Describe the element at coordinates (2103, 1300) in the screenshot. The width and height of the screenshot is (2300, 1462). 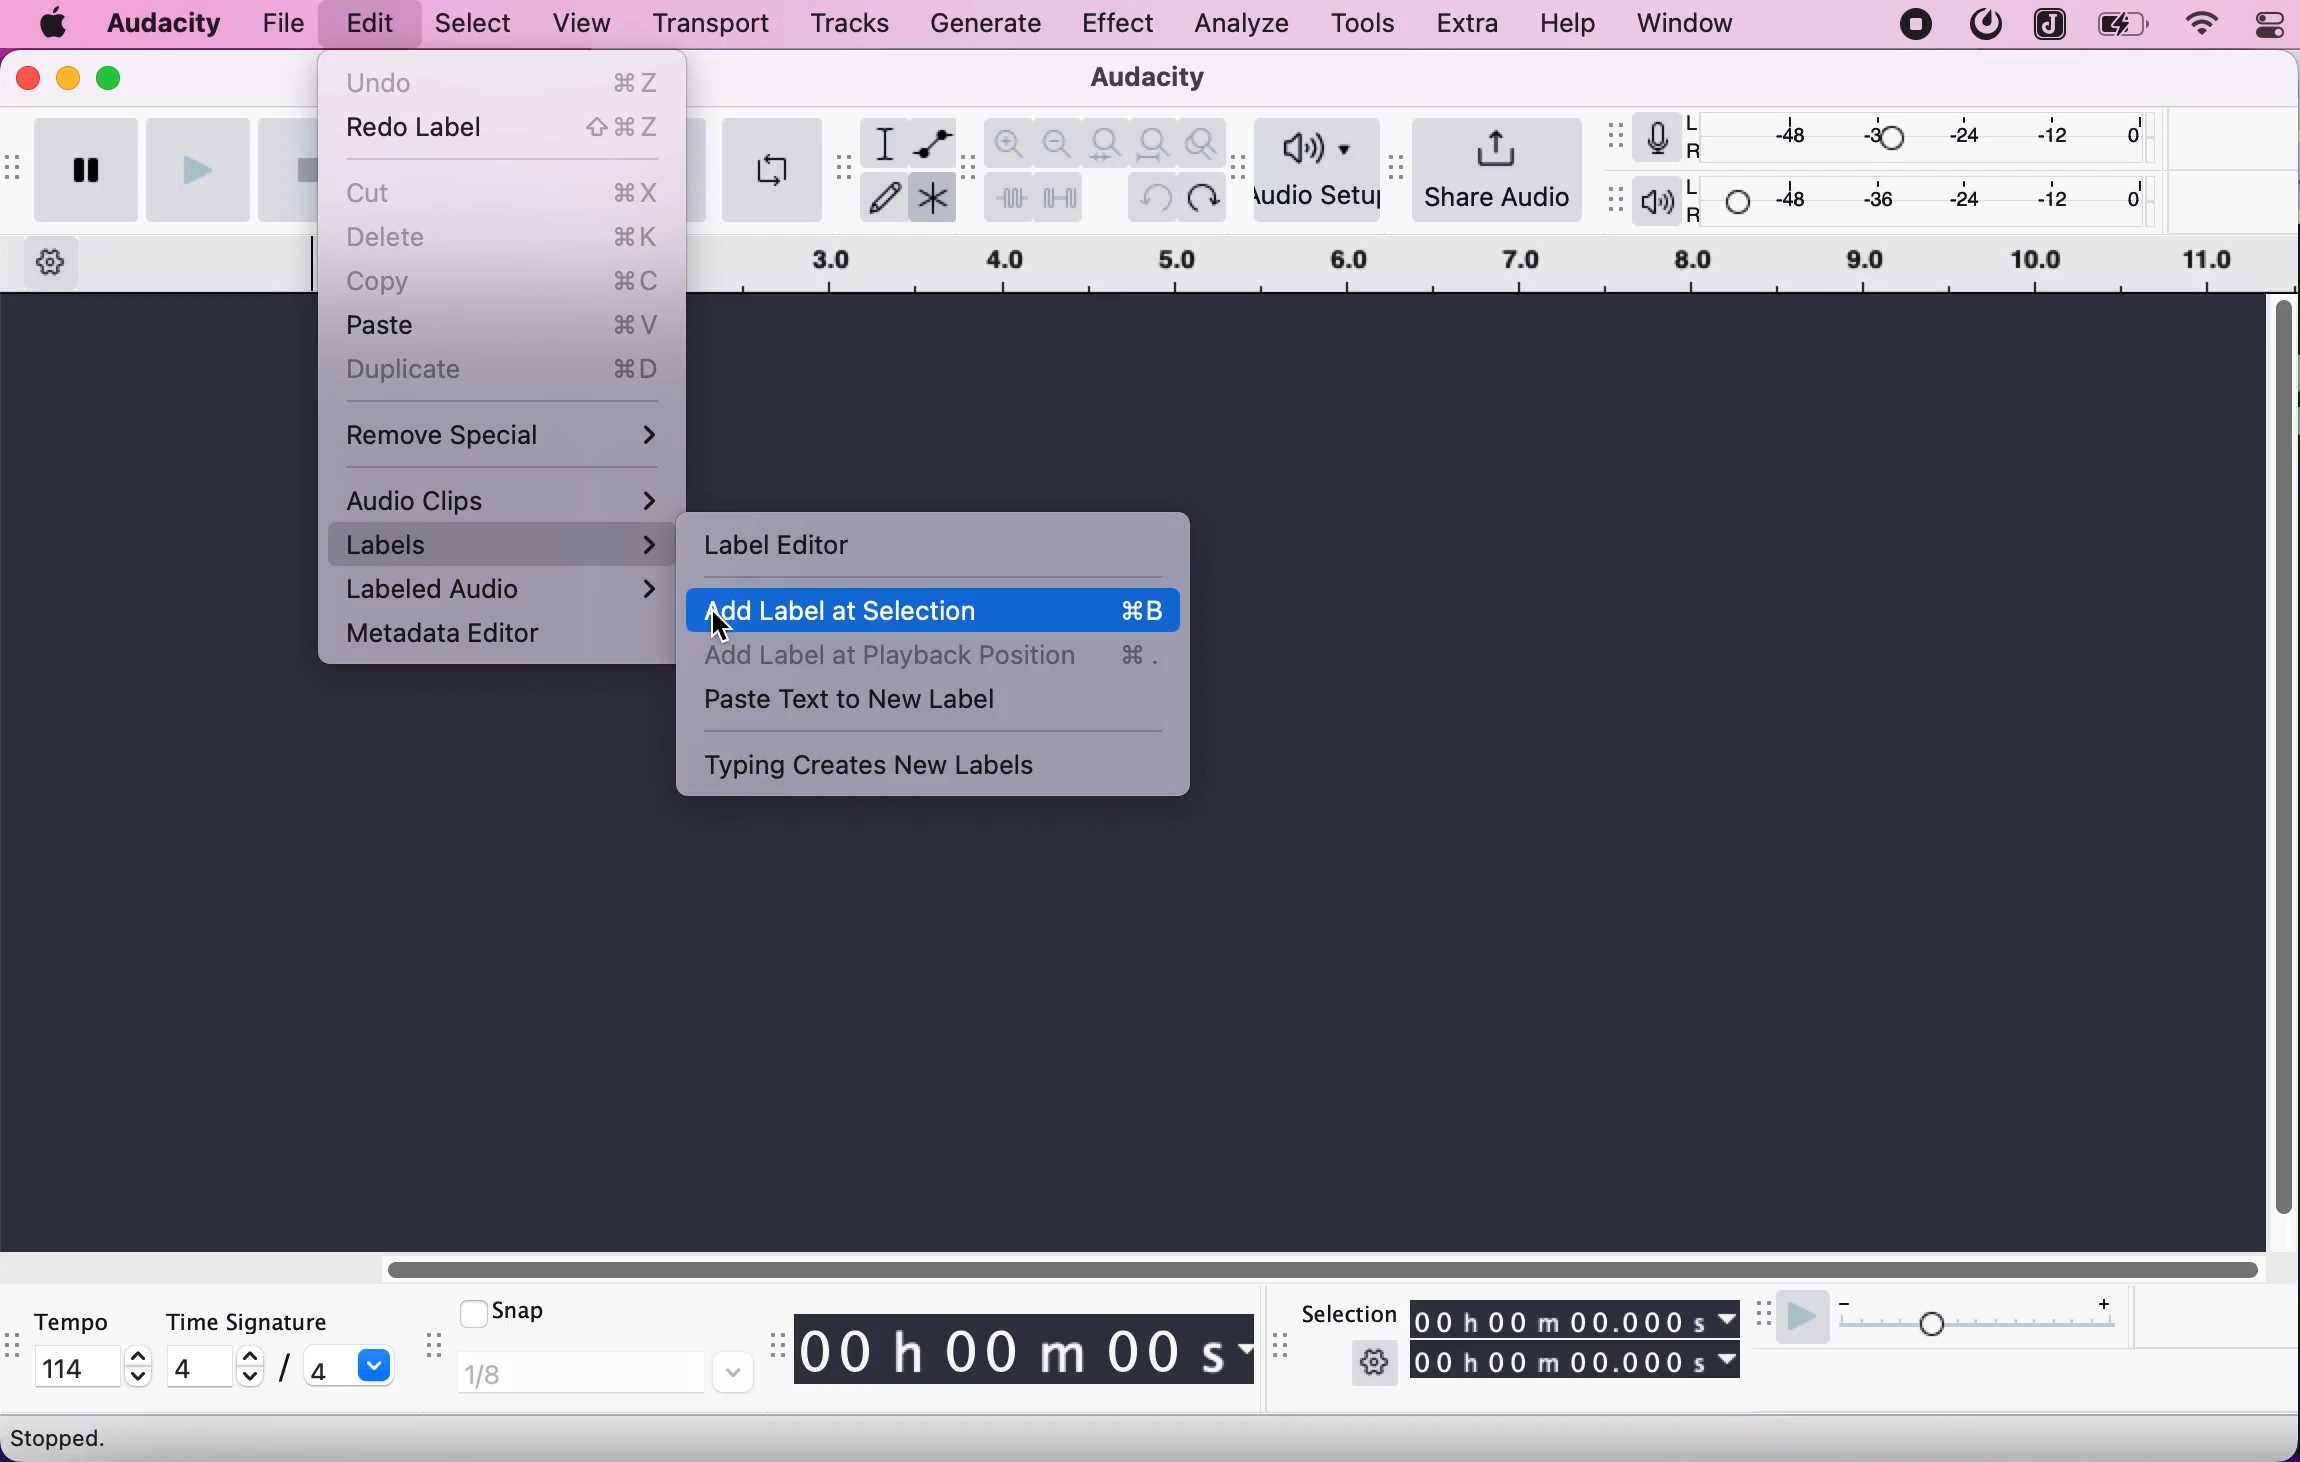
I see `increase` at that location.